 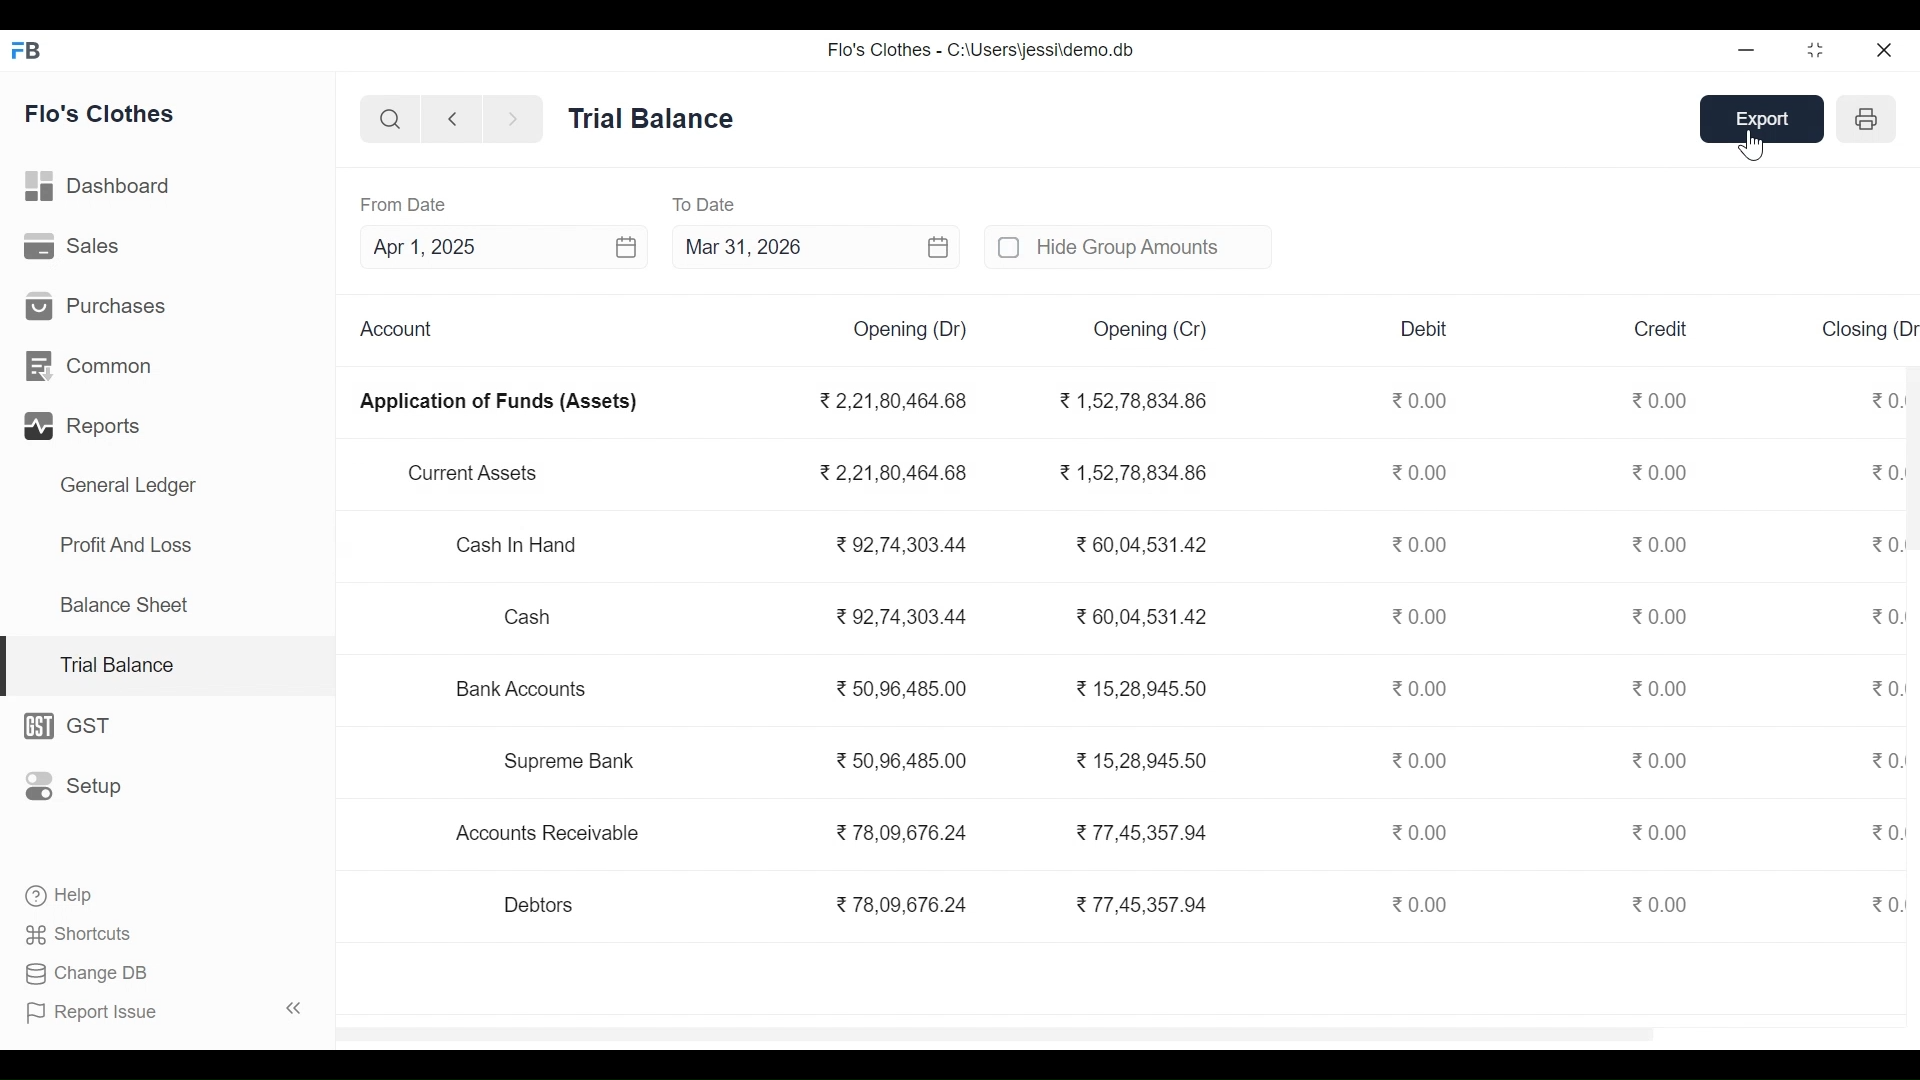 What do you see at coordinates (893, 471) in the screenshot?
I see `2.21,80,464.68` at bounding box center [893, 471].